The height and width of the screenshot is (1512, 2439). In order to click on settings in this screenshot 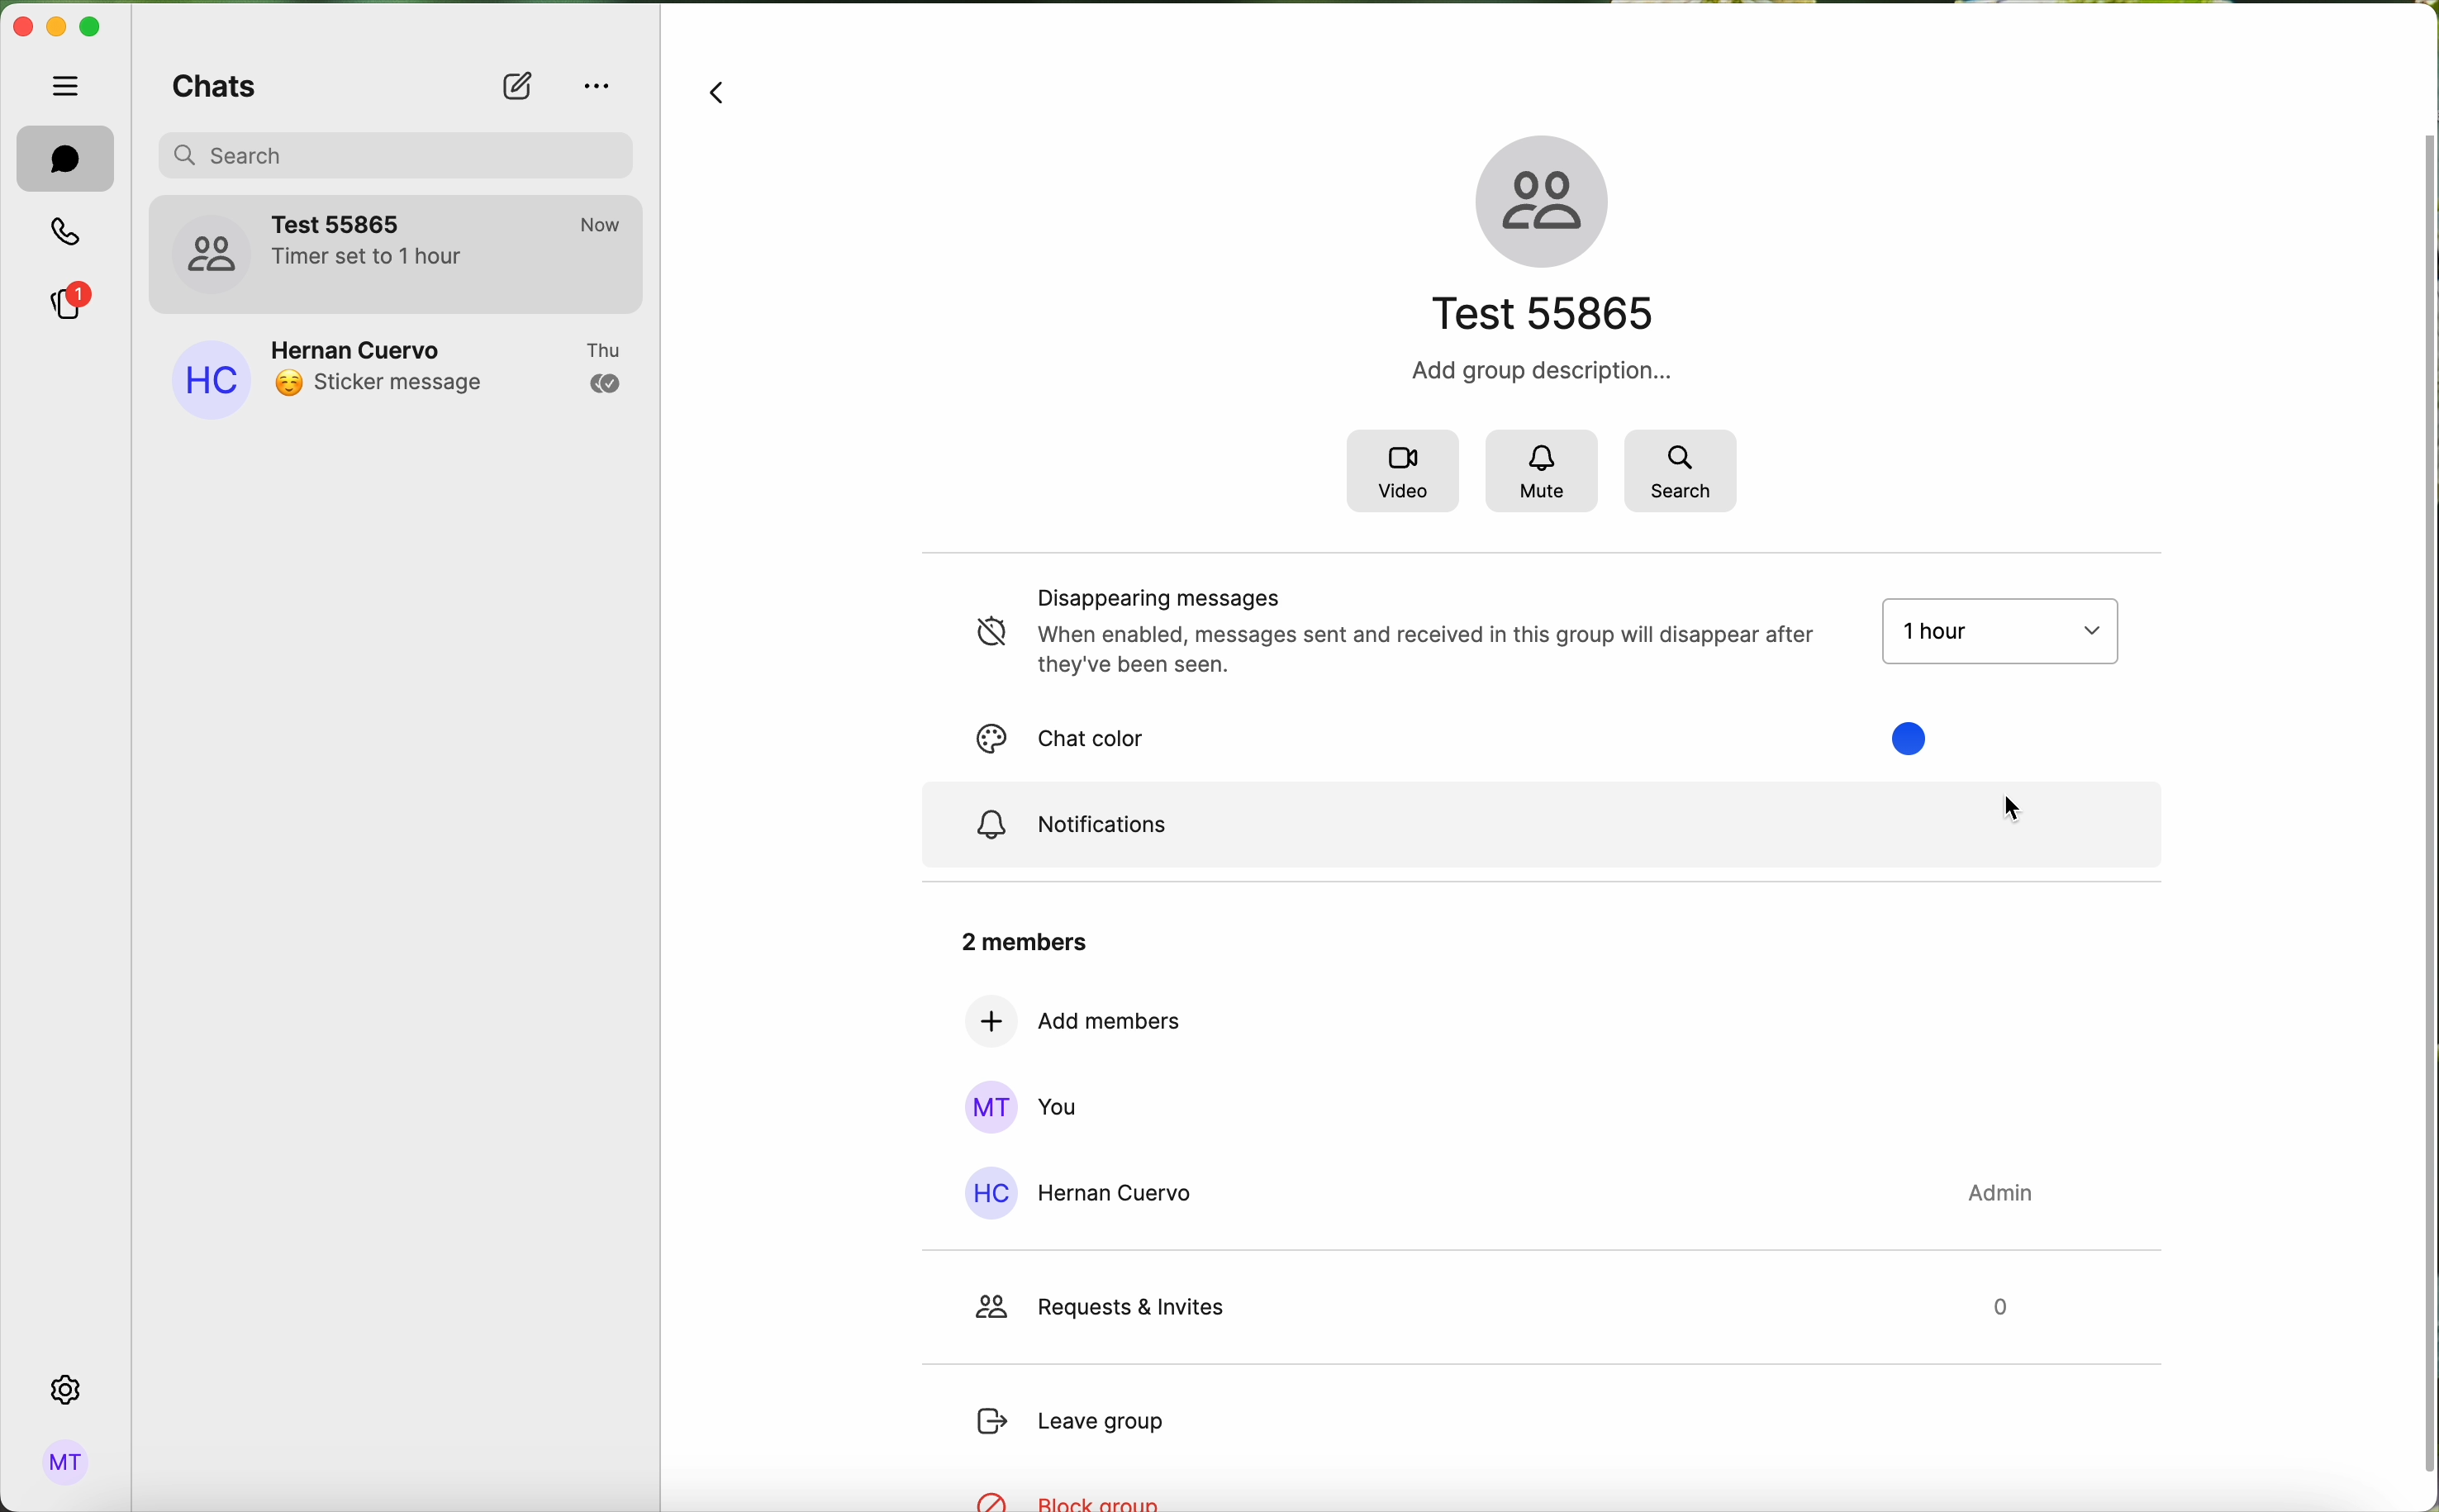, I will do `click(64, 1390)`.